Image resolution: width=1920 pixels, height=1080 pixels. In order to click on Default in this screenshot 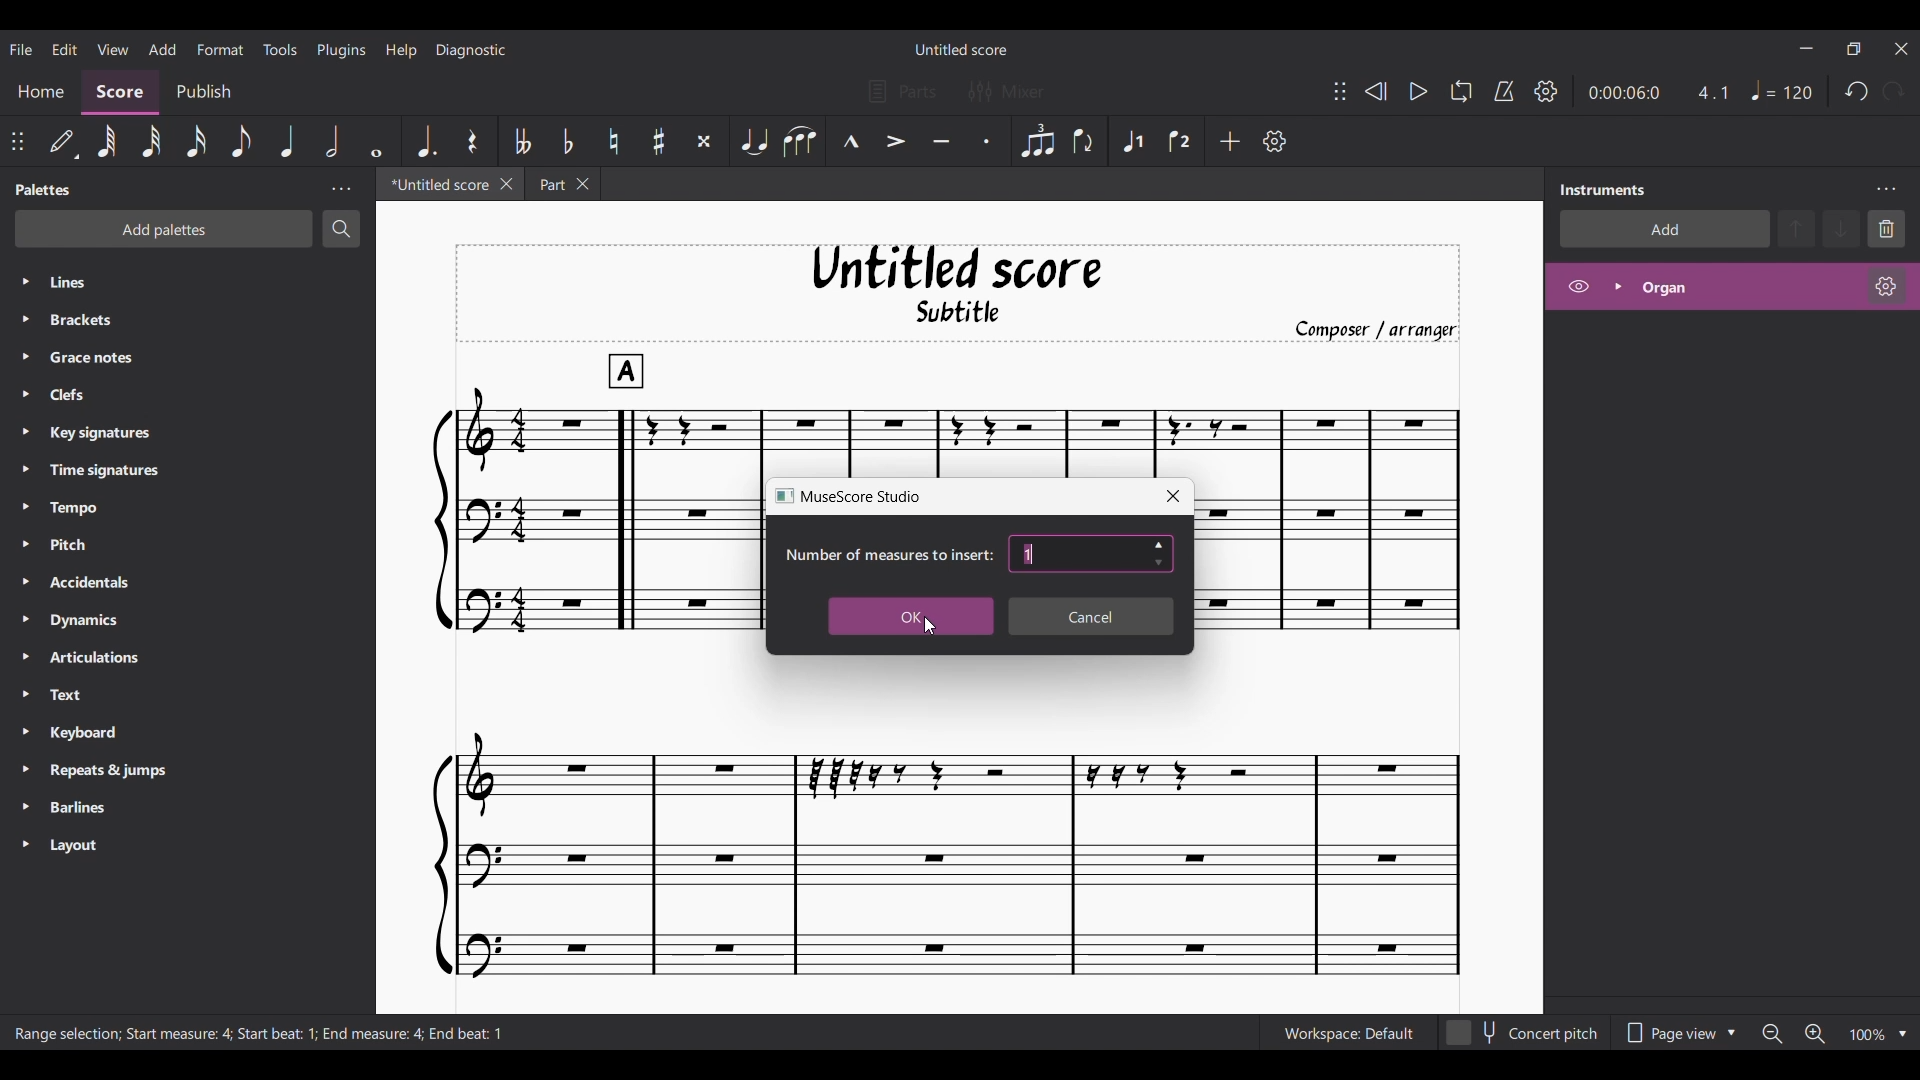, I will do `click(63, 141)`.